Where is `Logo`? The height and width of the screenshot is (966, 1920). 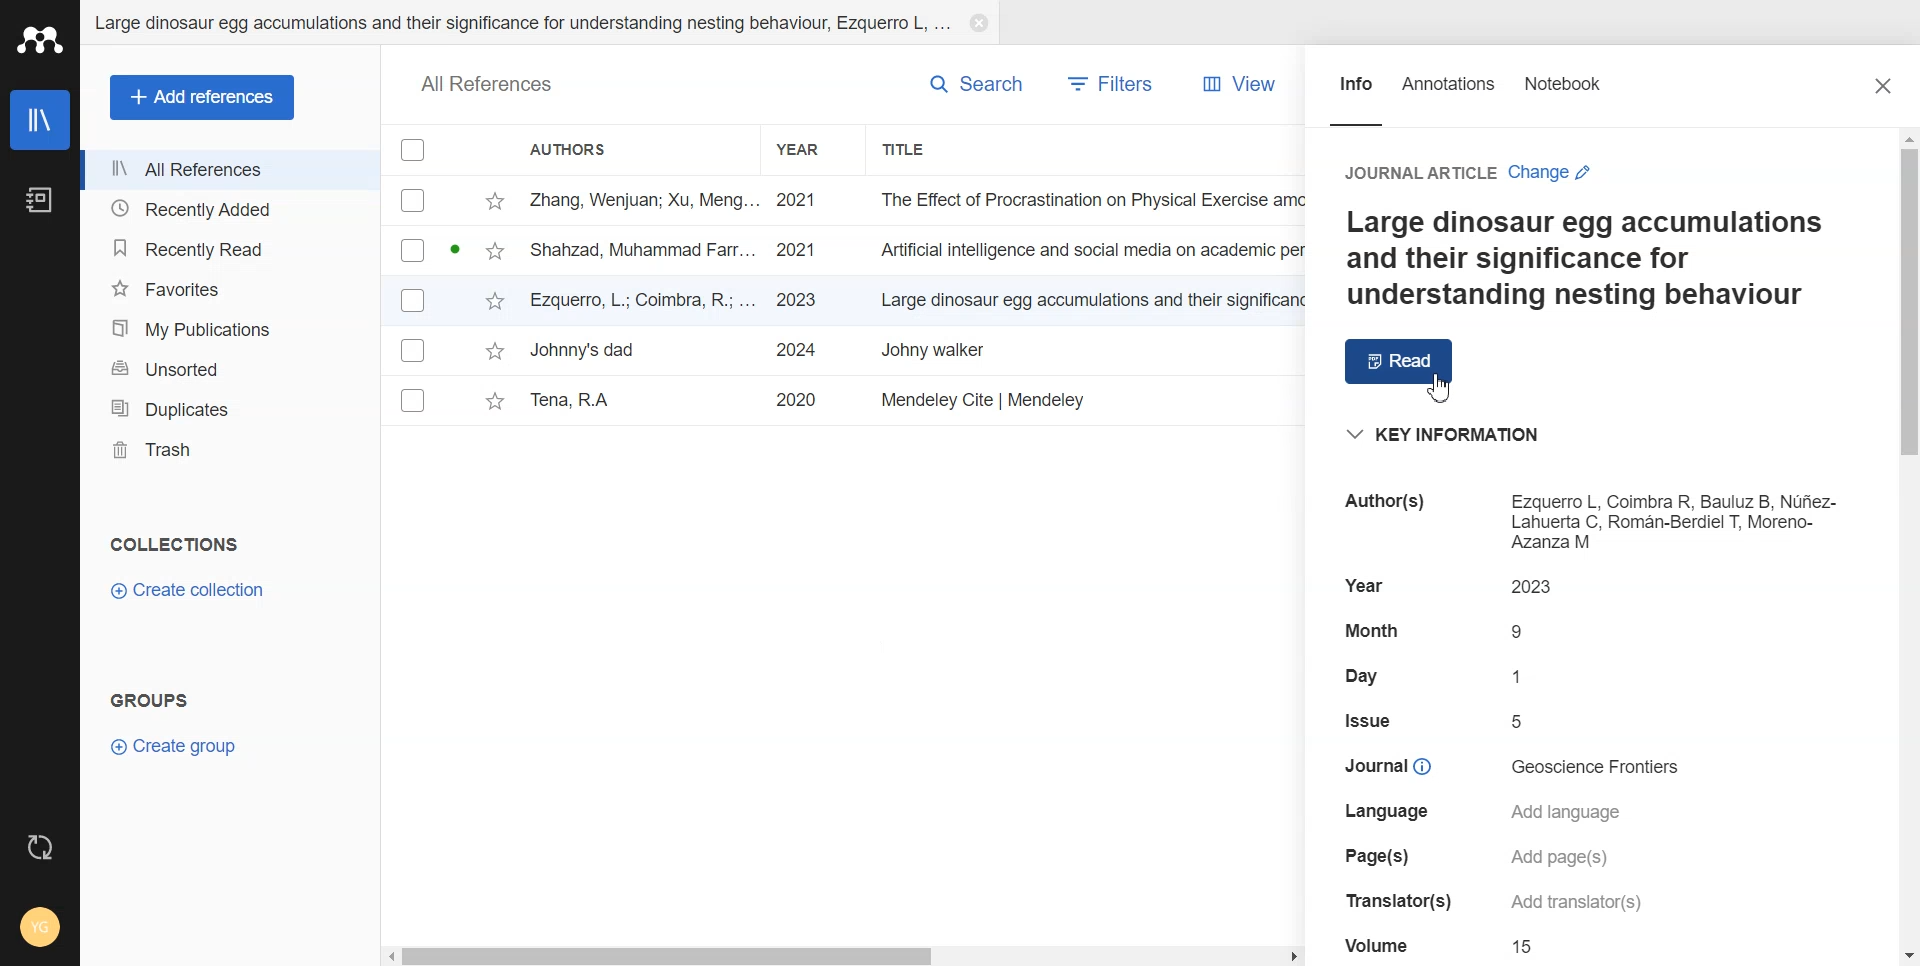 Logo is located at coordinates (39, 40).